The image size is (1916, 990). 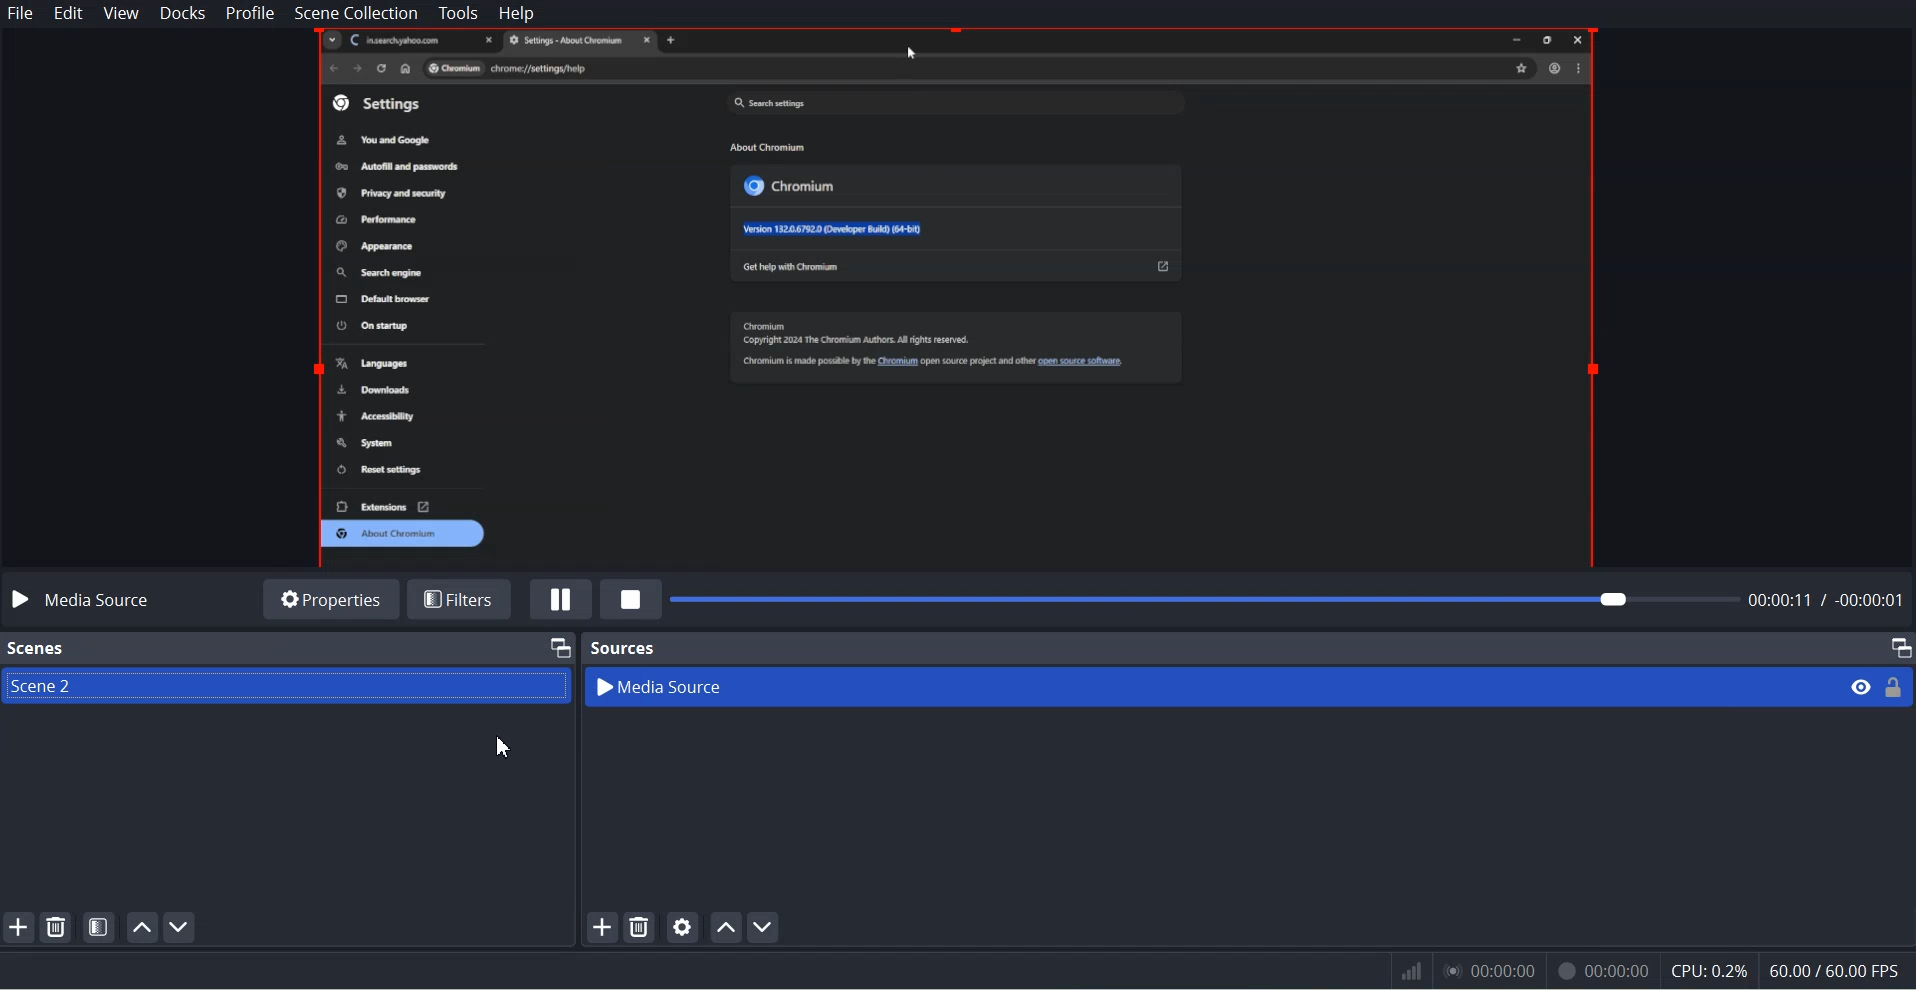 What do you see at coordinates (1900, 647) in the screenshot?
I see `Maximize` at bounding box center [1900, 647].